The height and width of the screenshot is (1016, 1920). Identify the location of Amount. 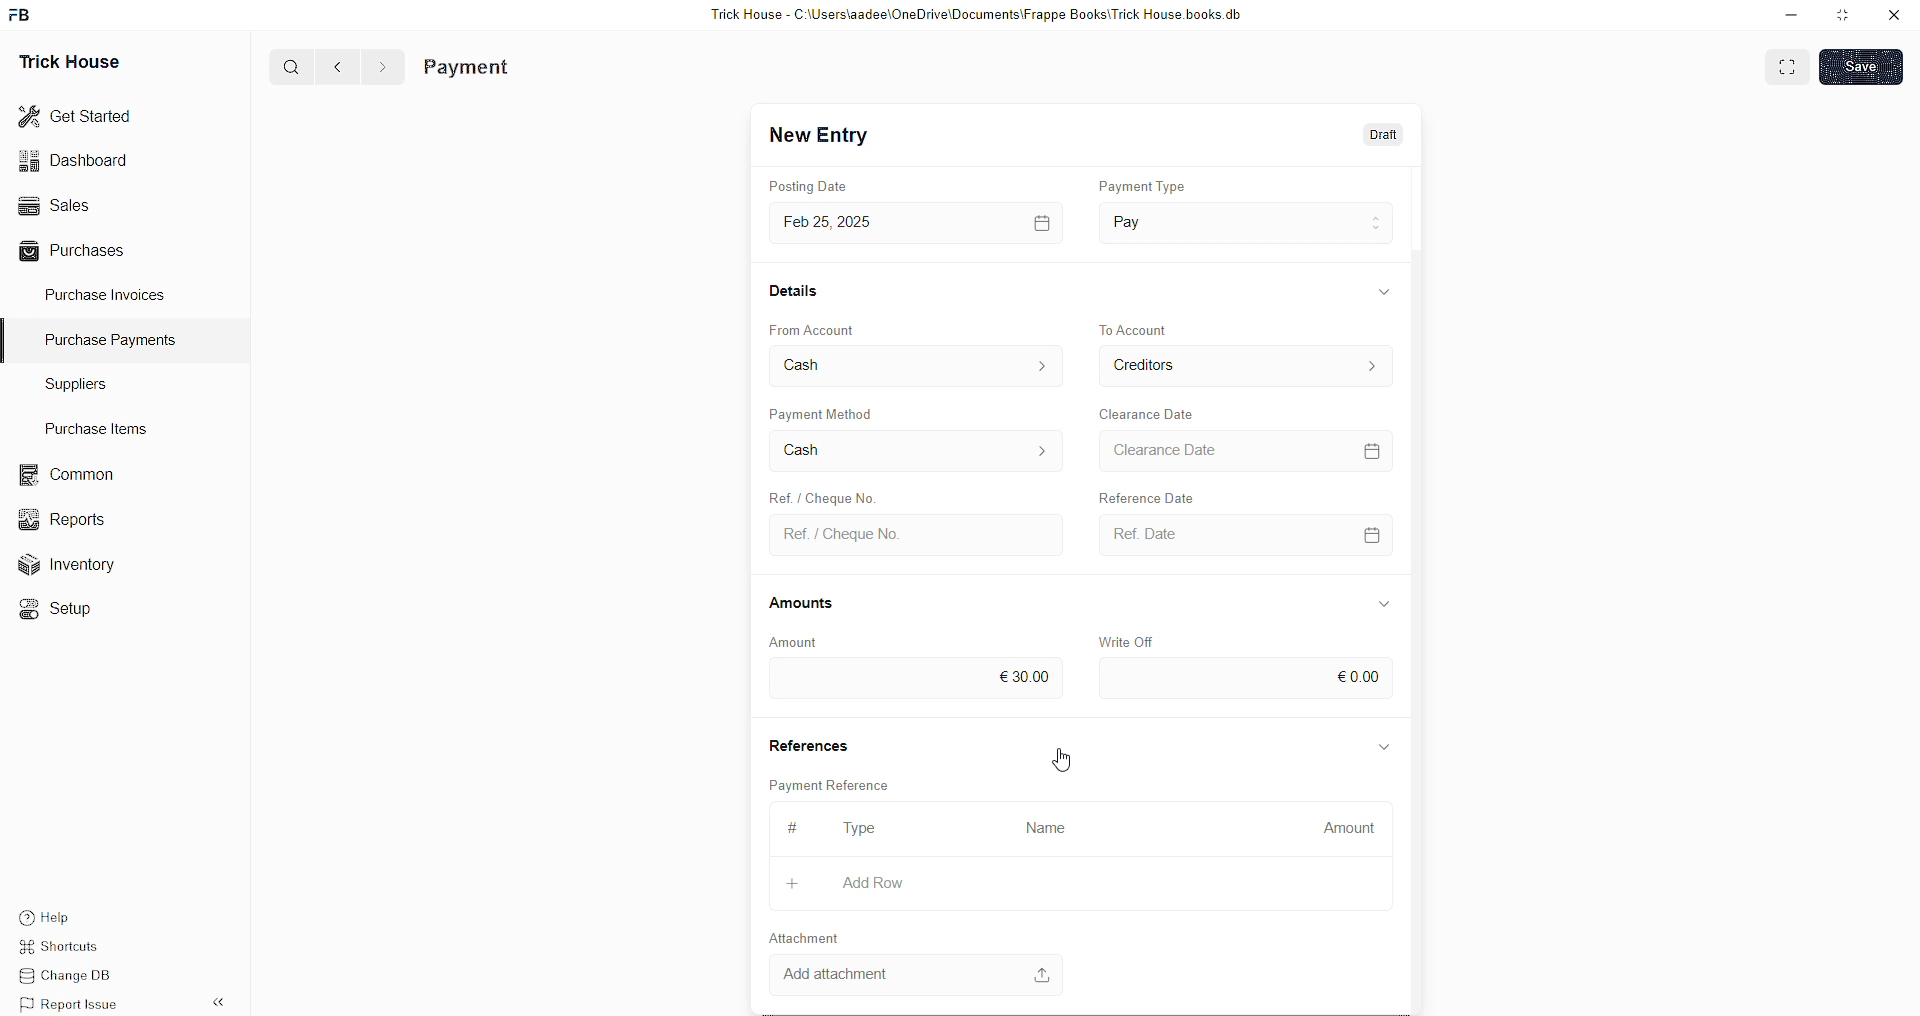
(1341, 827).